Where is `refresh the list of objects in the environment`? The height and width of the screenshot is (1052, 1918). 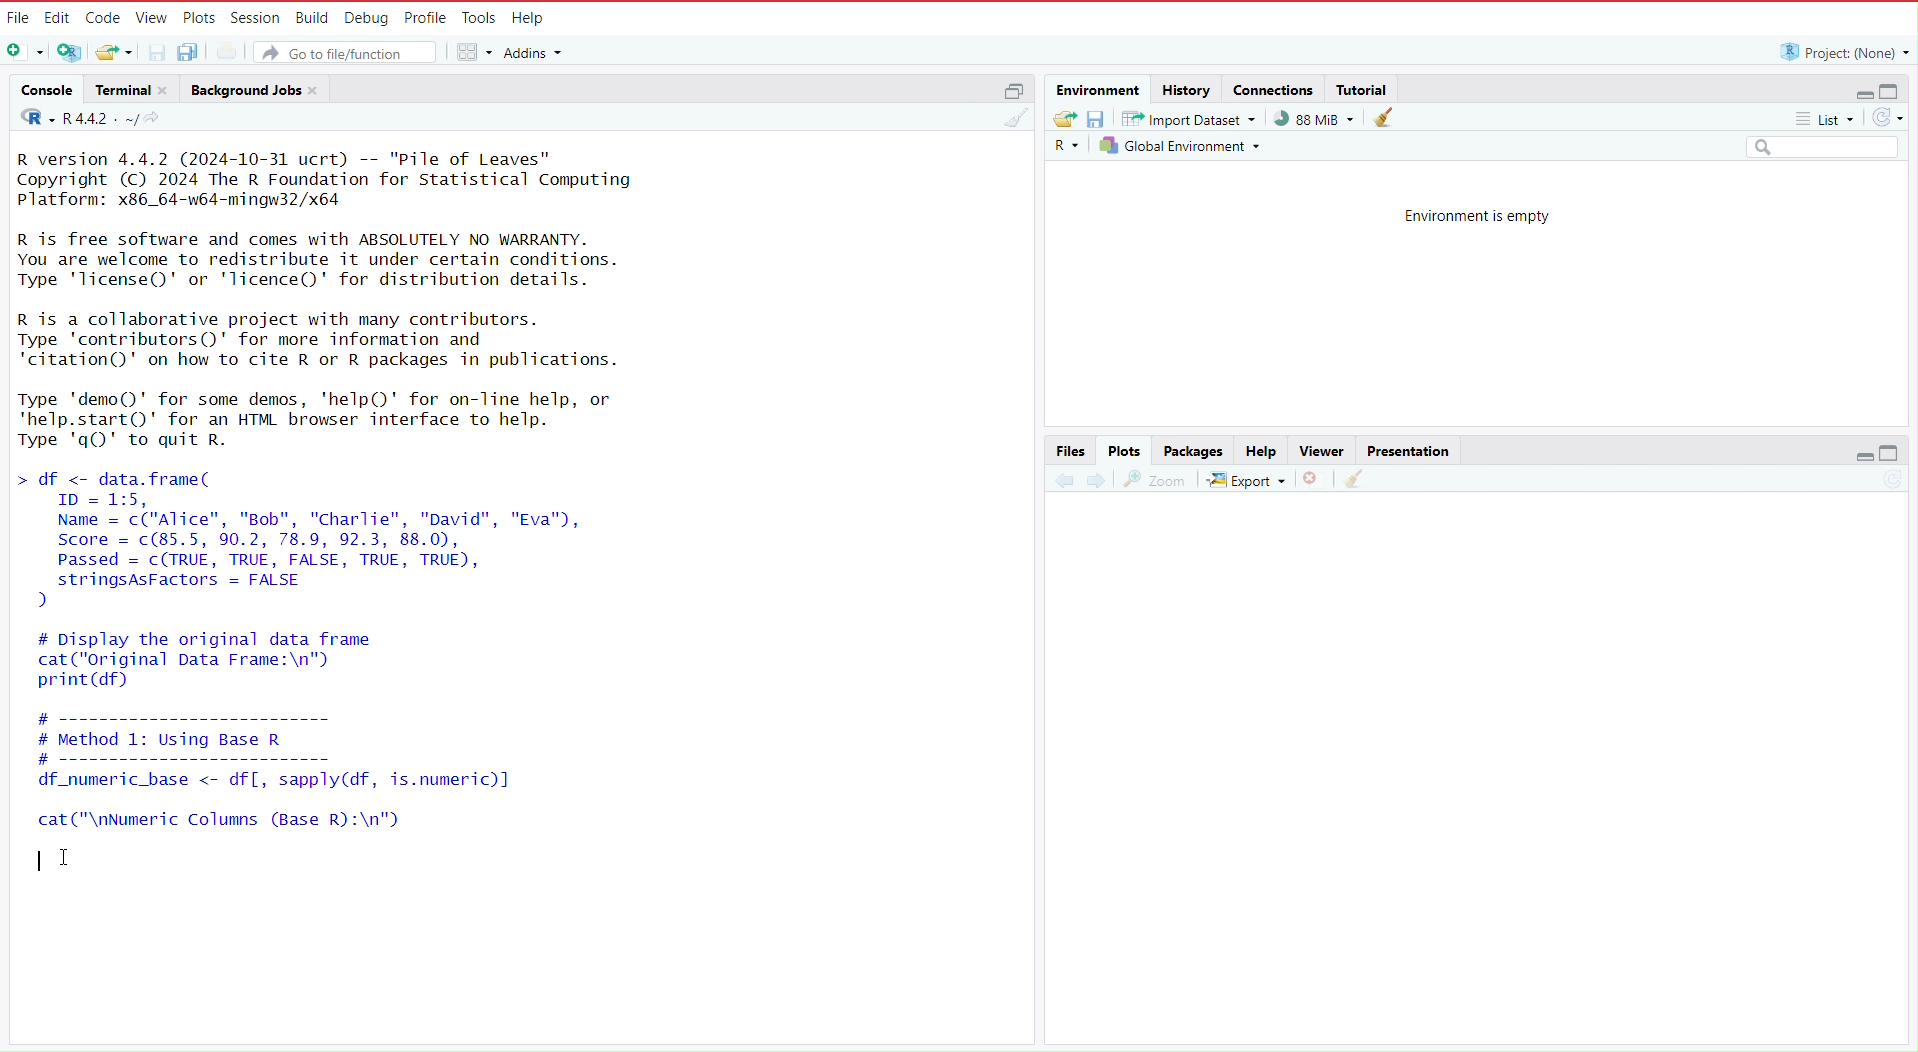
refresh the list of objects in the environment is located at coordinates (1893, 118).